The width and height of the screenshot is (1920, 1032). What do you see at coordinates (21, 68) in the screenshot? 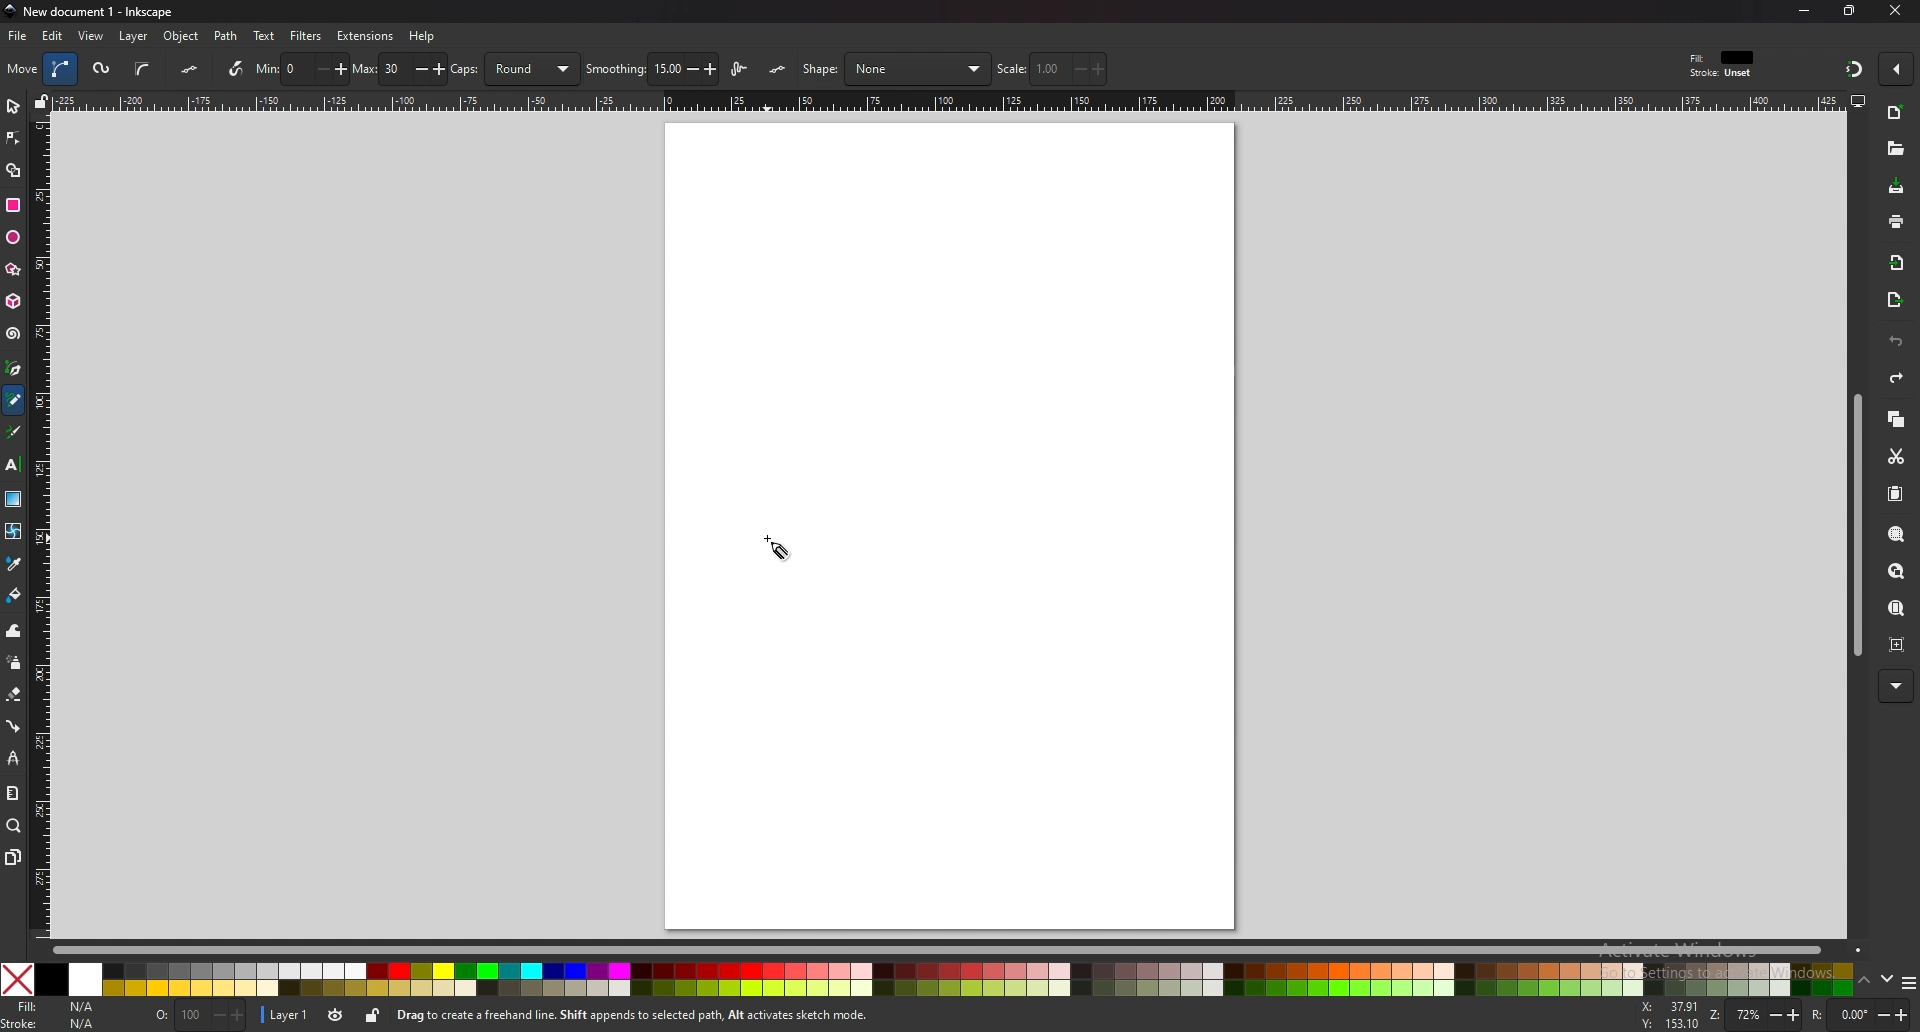
I see `move` at bounding box center [21, 68].